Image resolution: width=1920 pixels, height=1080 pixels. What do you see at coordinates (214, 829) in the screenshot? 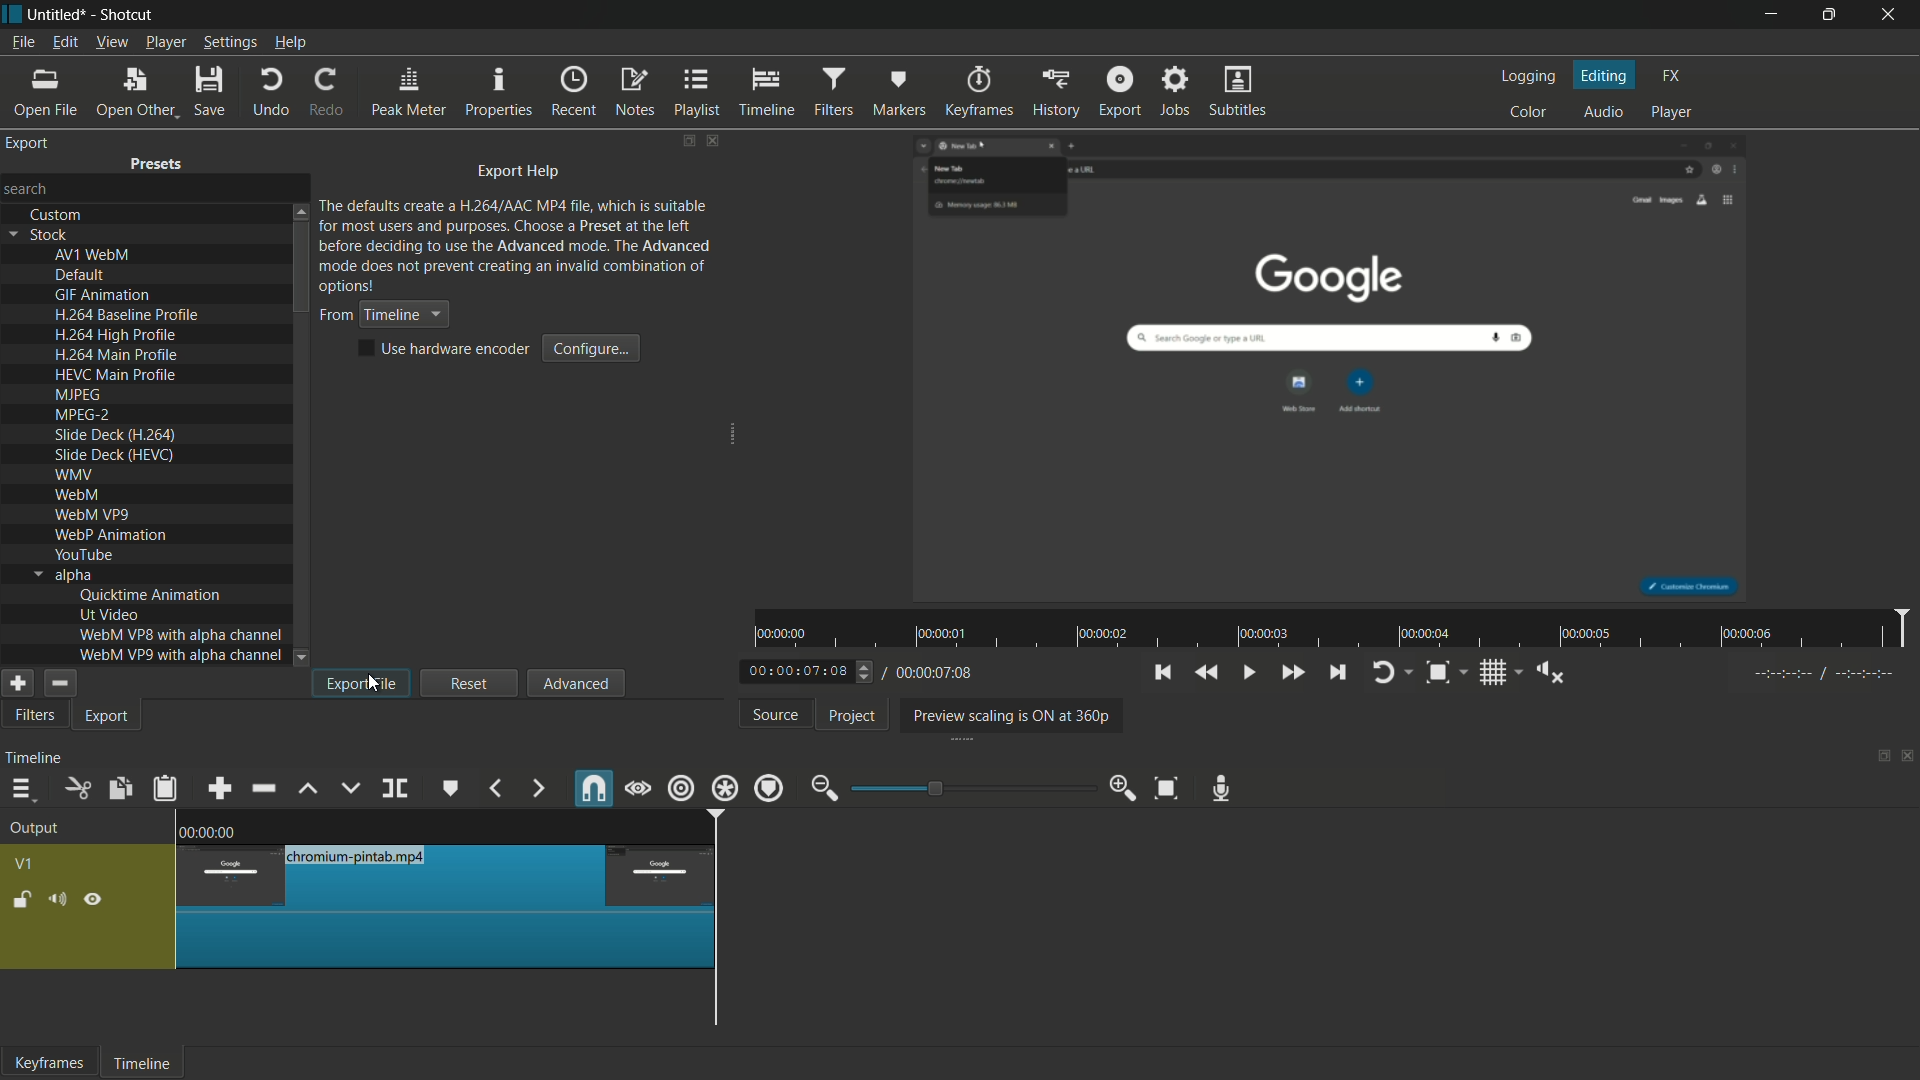
I see `0.00` at bounding box center [214, 829].